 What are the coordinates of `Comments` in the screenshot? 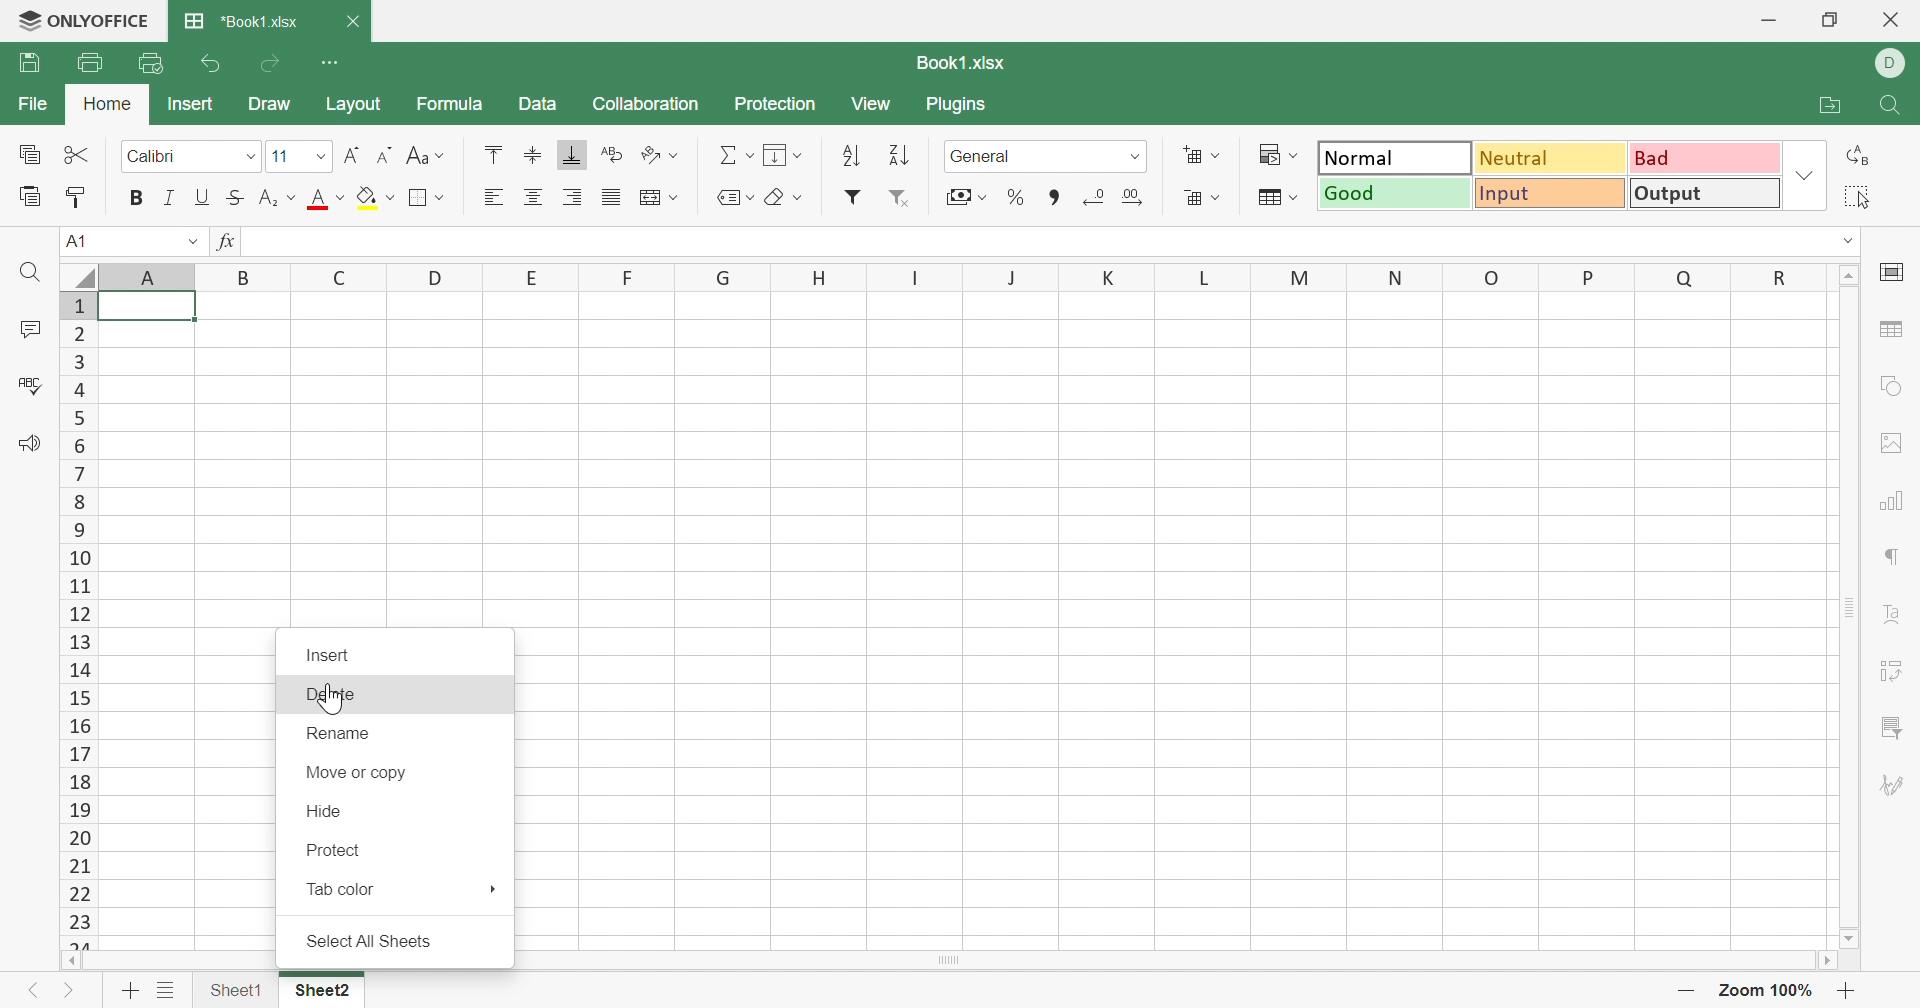 It's located at (30, 328).